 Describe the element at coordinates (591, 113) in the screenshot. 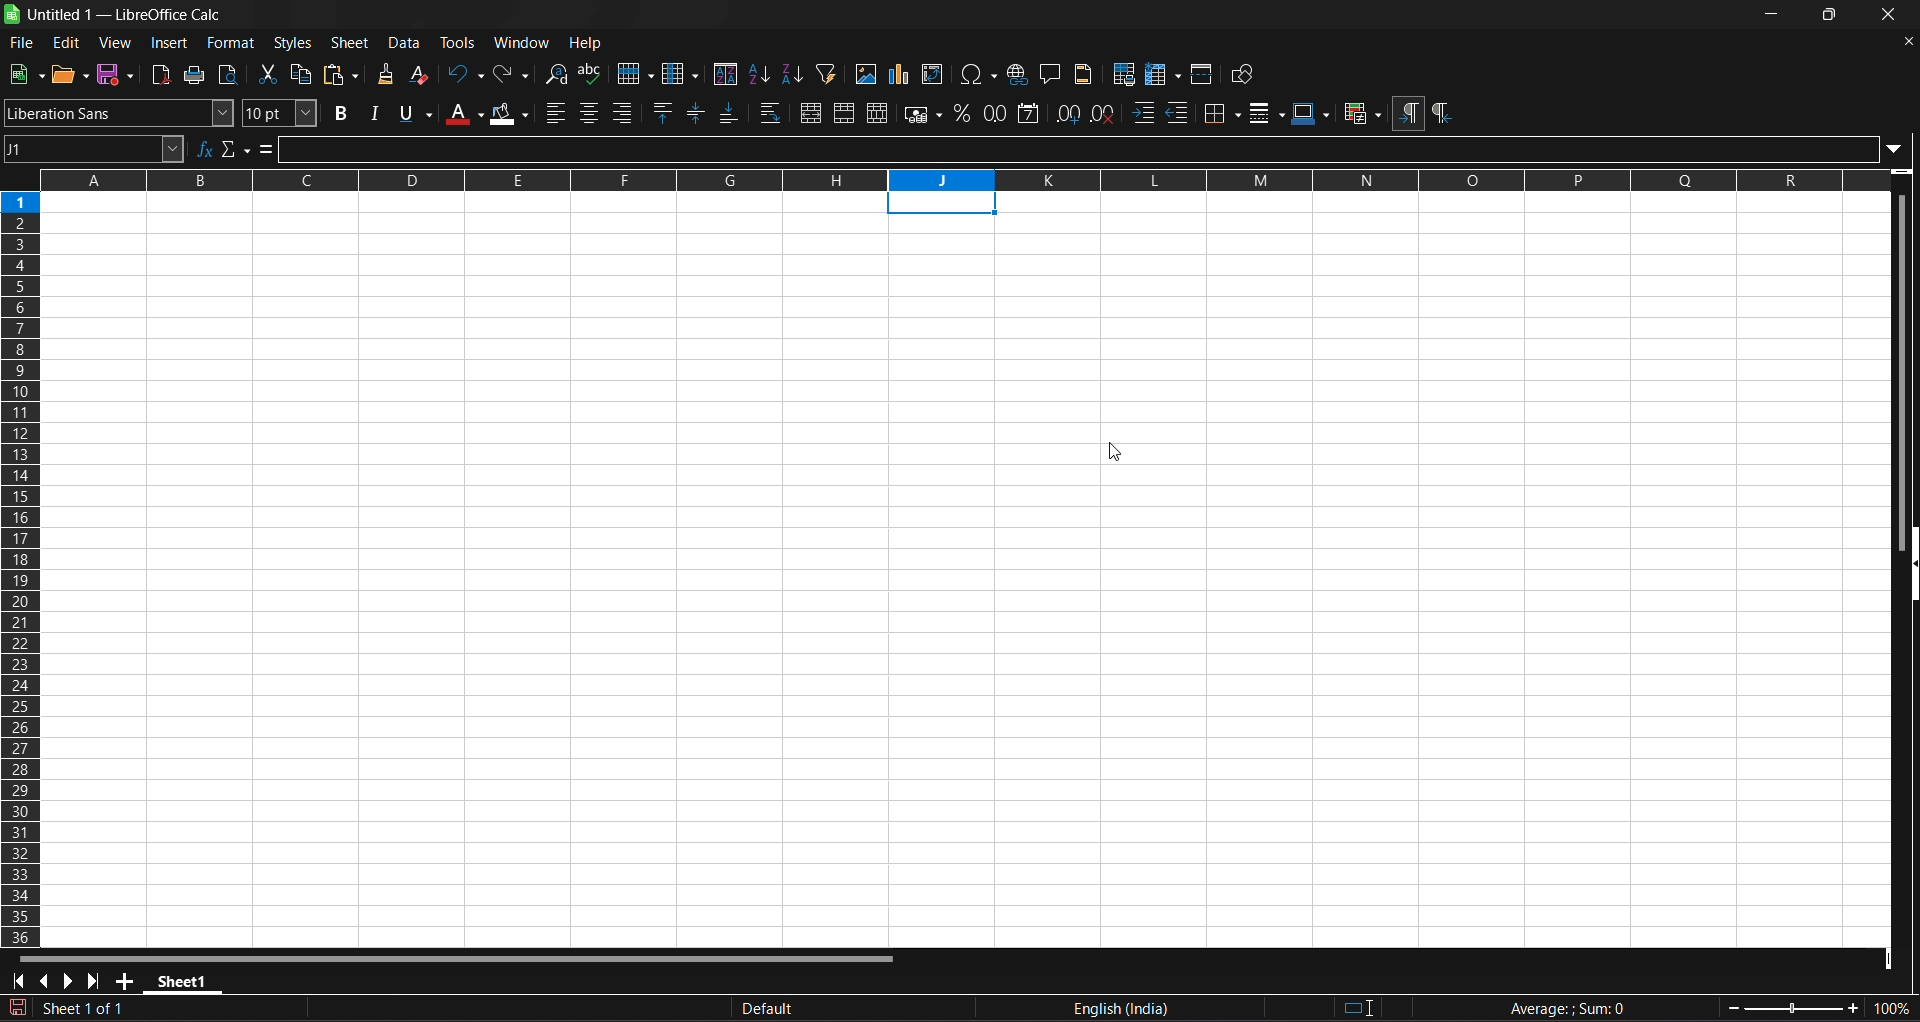

I see `align center` at that location.